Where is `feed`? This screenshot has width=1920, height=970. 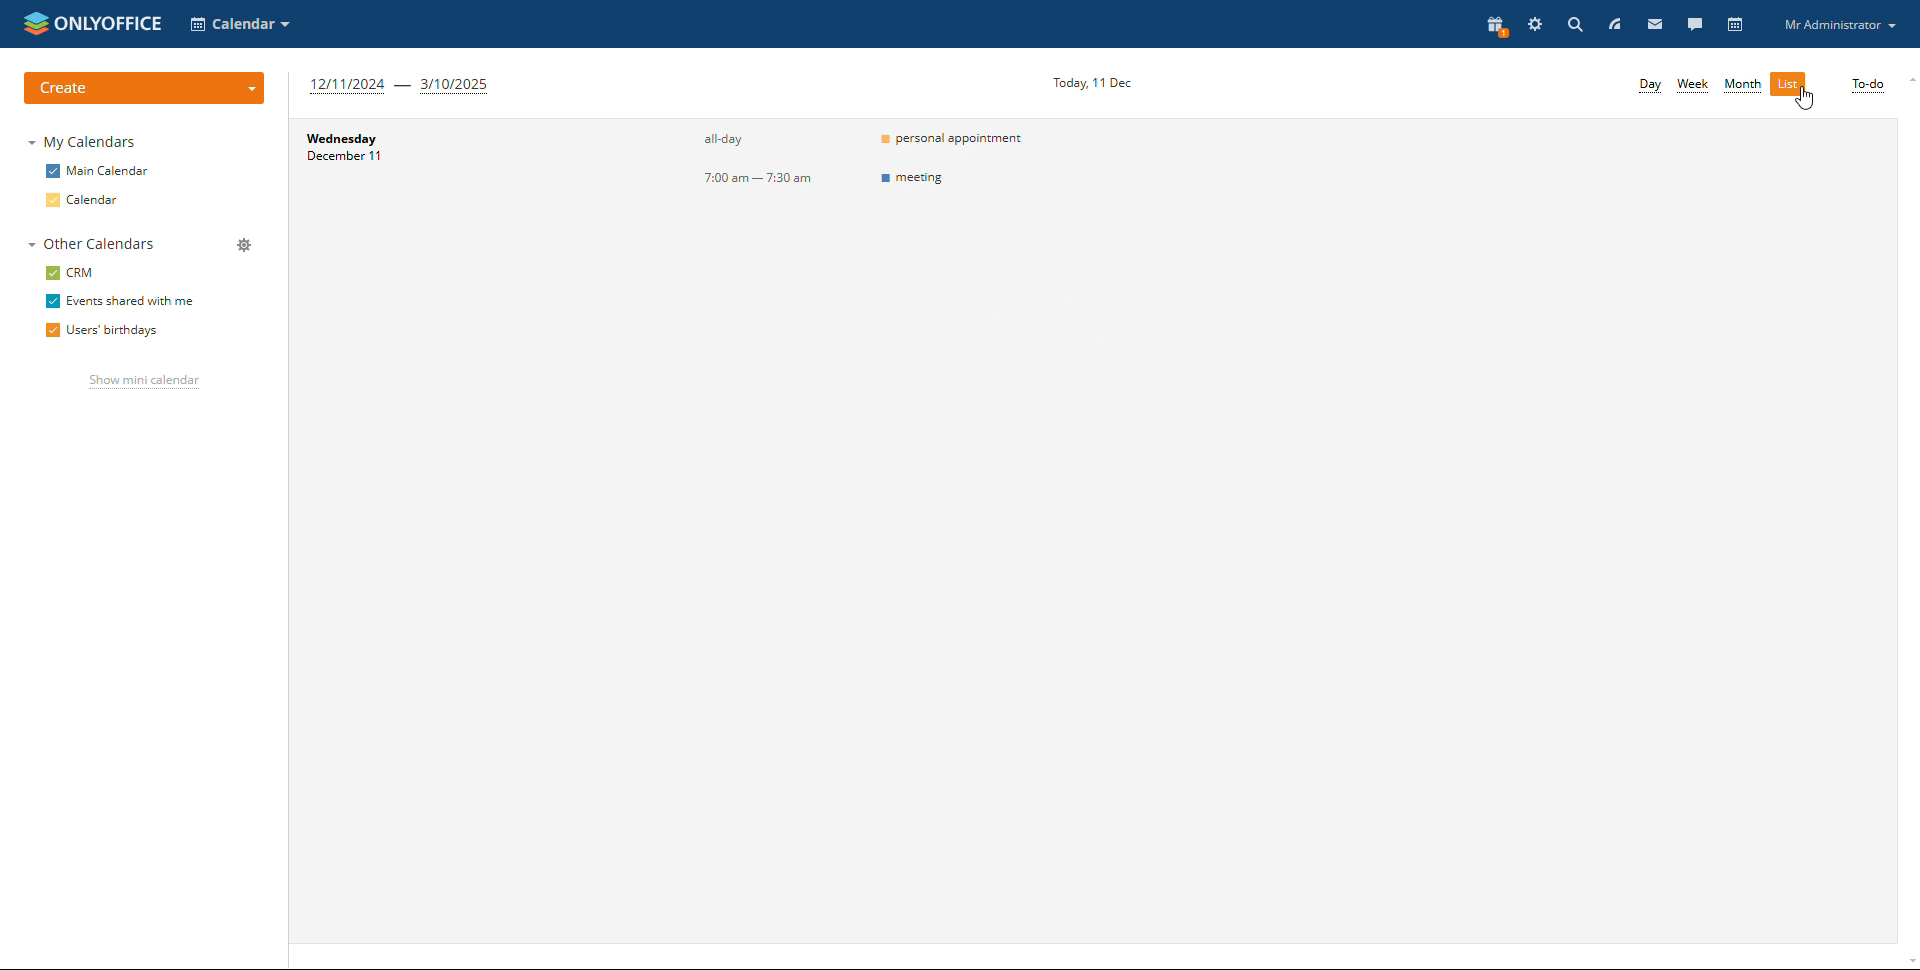
feed is located at coordinates (1616, 25).